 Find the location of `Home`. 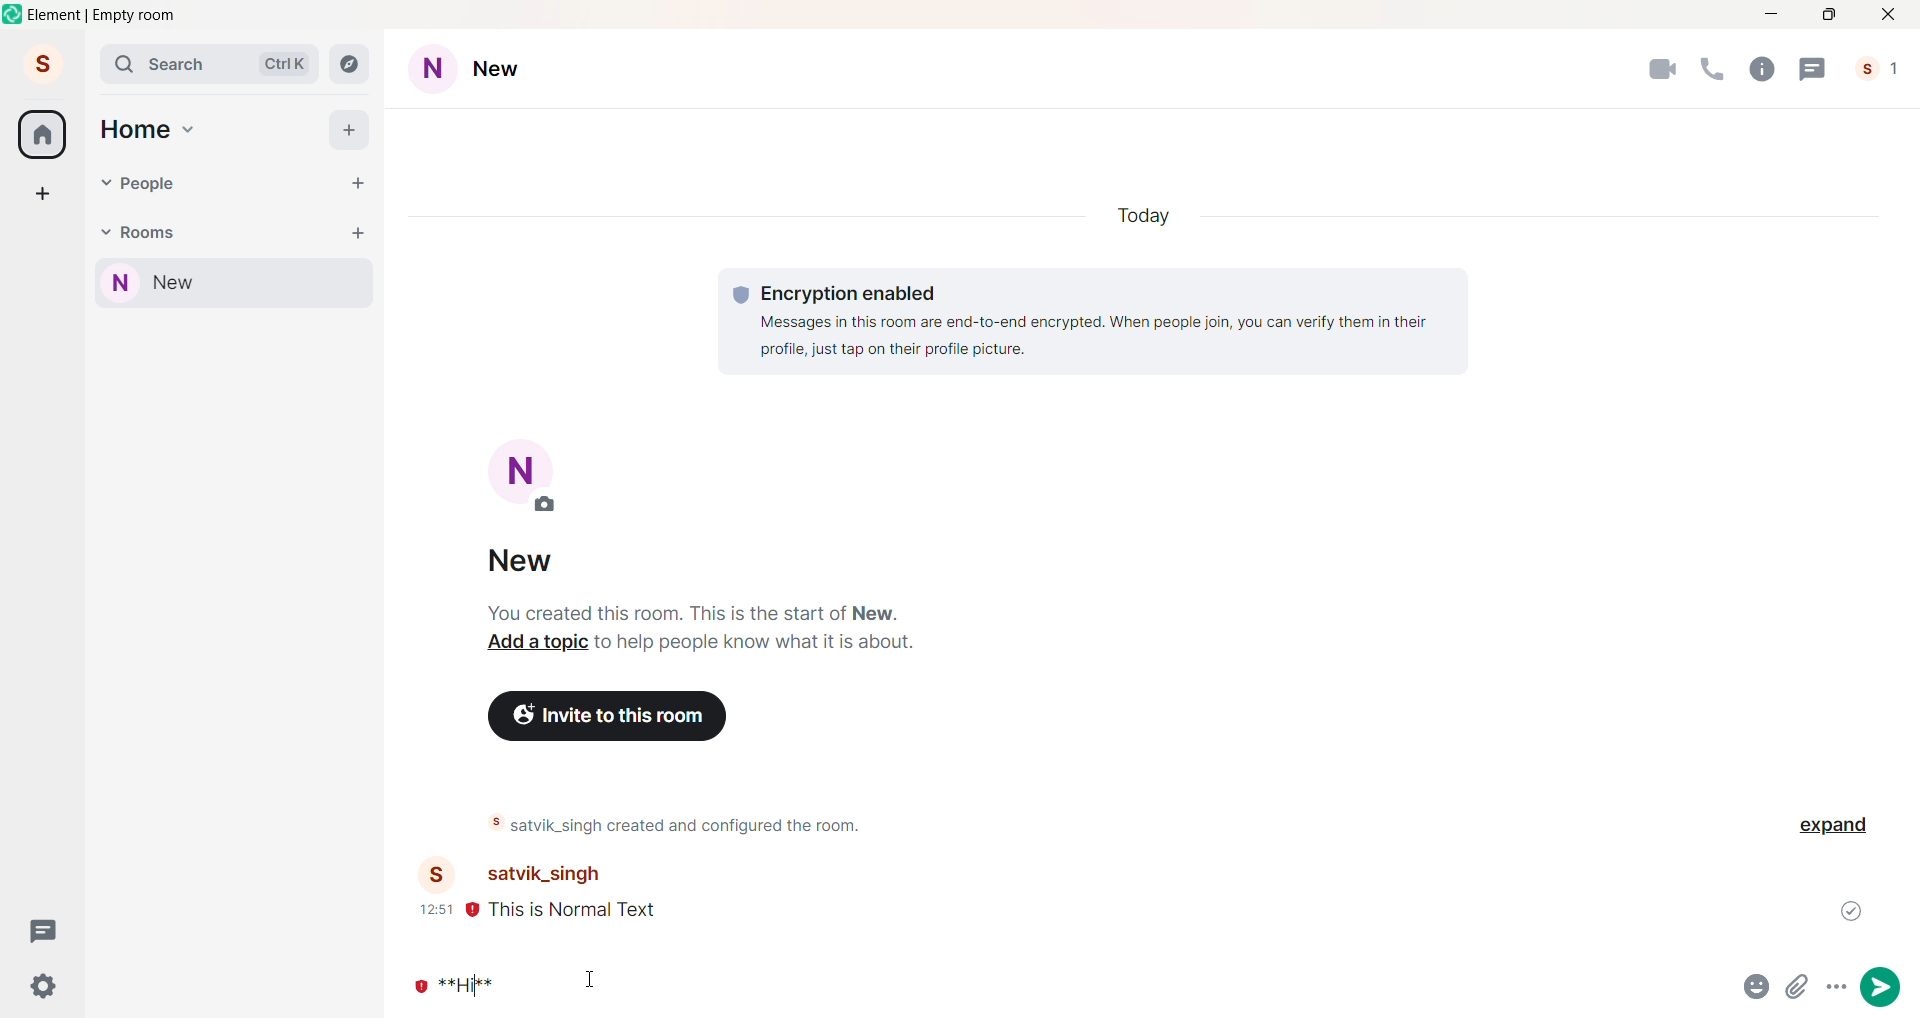

Home is located at coordinates (42, 134).